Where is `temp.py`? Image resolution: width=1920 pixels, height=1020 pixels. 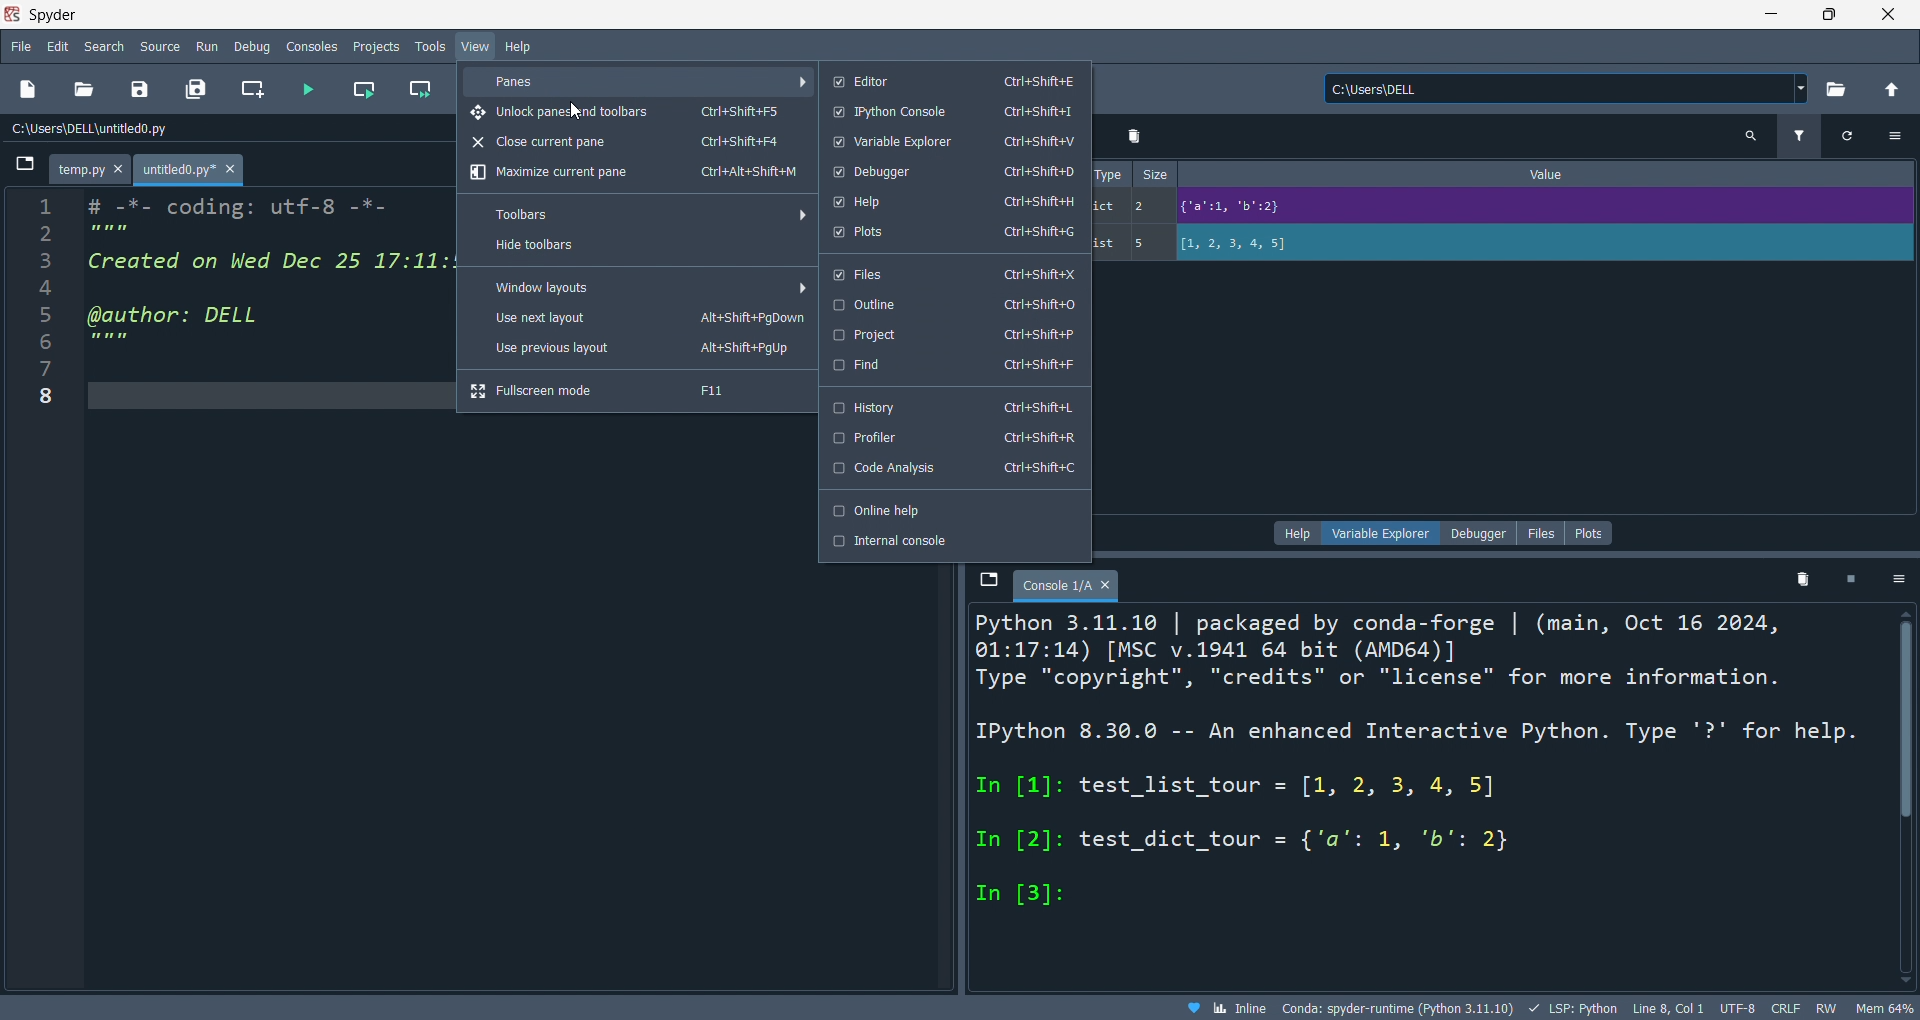
temp.py is located at coordinates (93, 171).